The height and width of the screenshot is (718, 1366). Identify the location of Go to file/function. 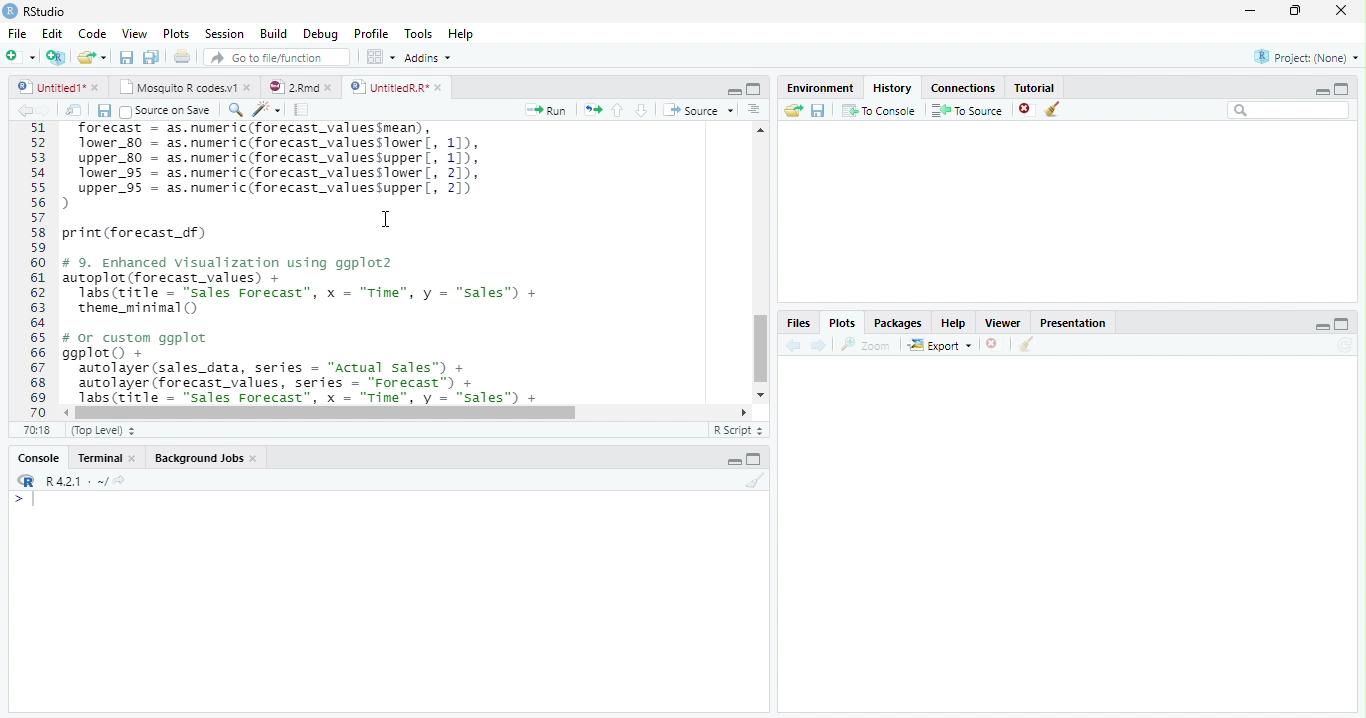
(277, 57).